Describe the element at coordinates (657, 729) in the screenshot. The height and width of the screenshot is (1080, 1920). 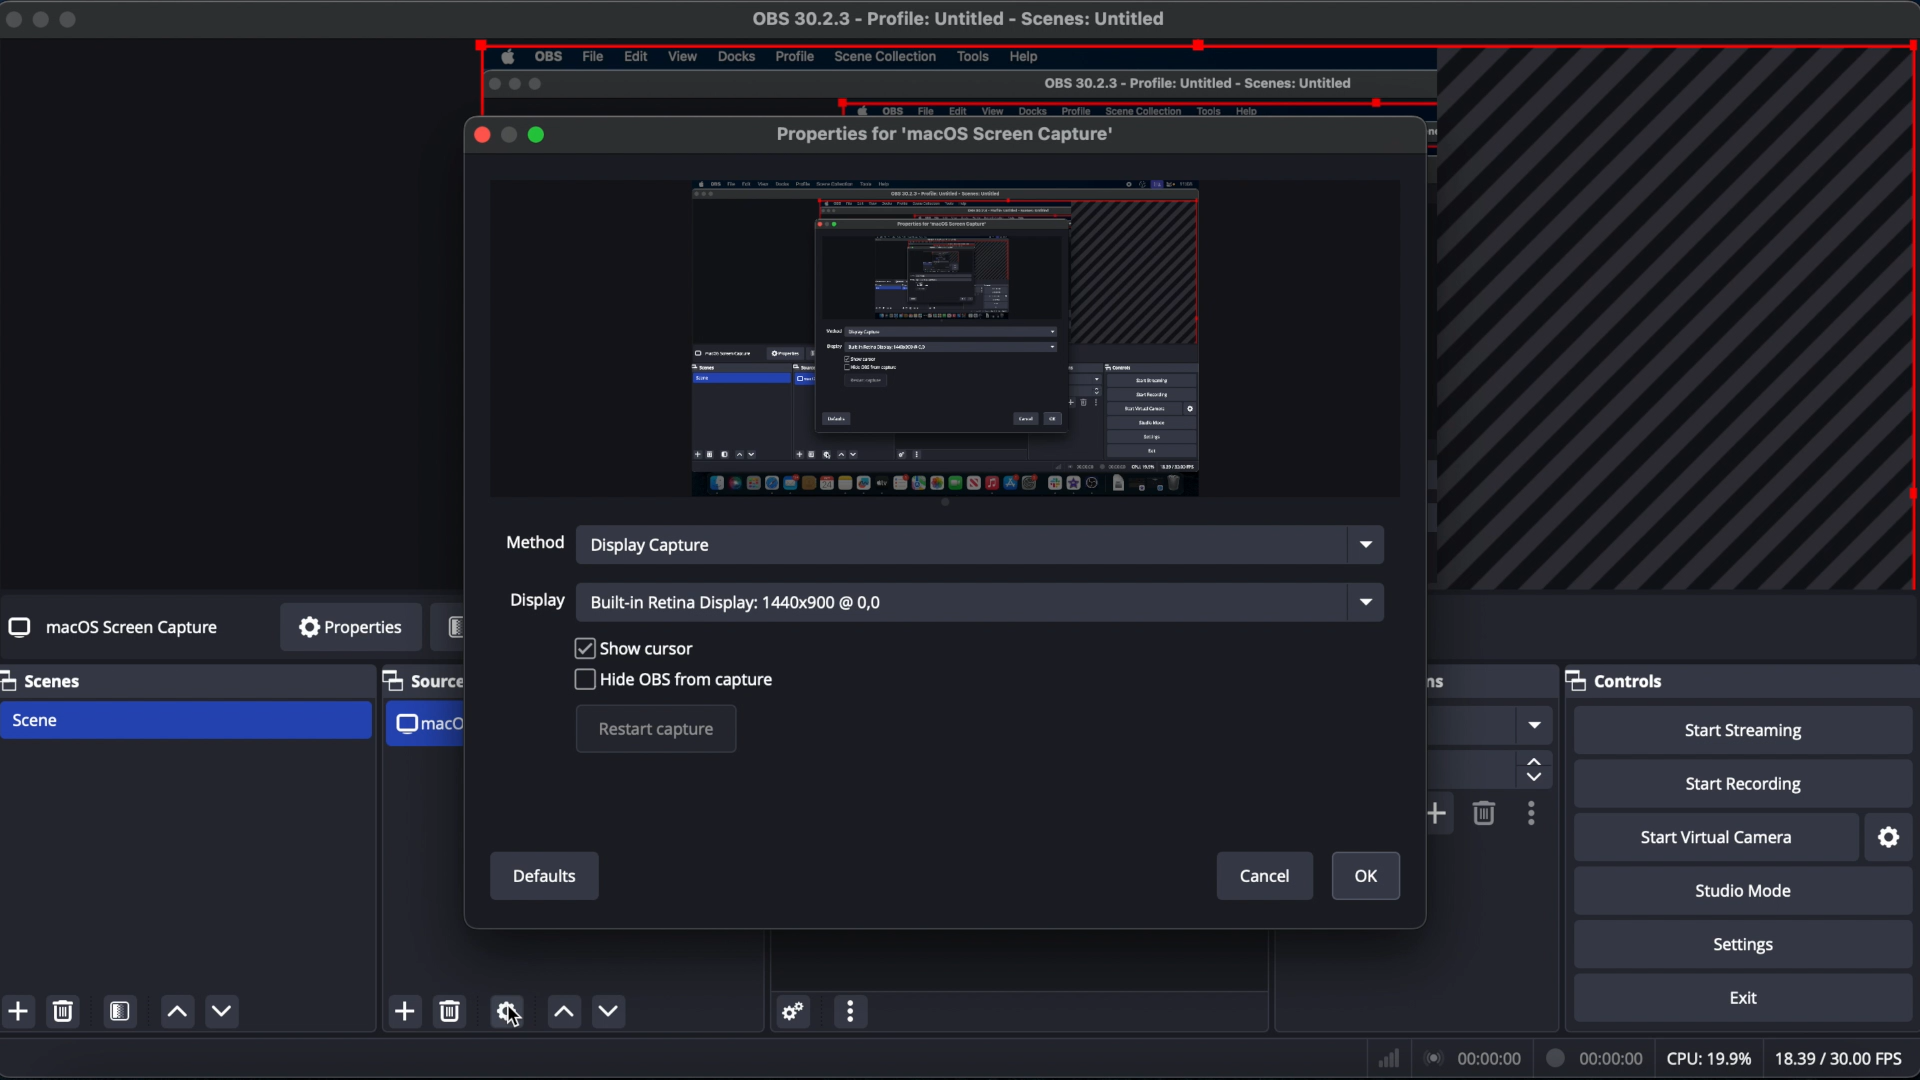
I see `restart capture button` at that location.